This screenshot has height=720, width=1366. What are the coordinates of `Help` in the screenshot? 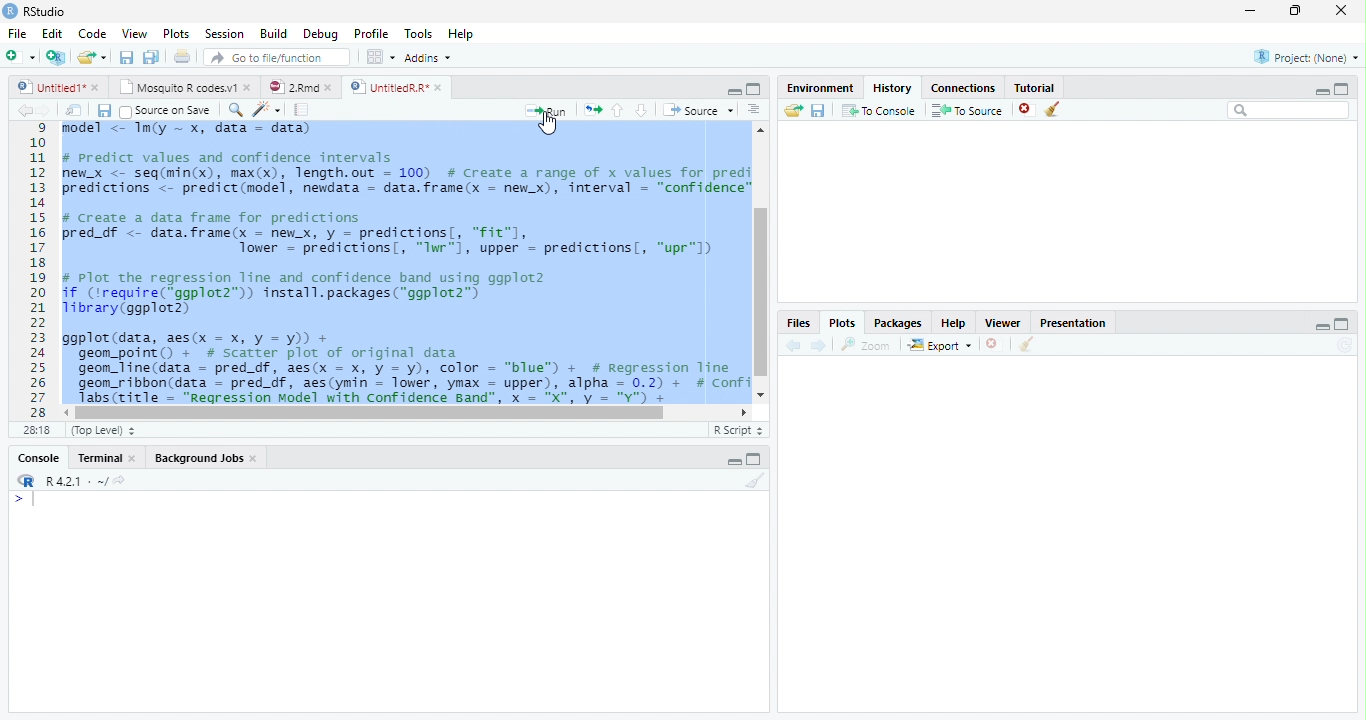 It's located at (956, 322).